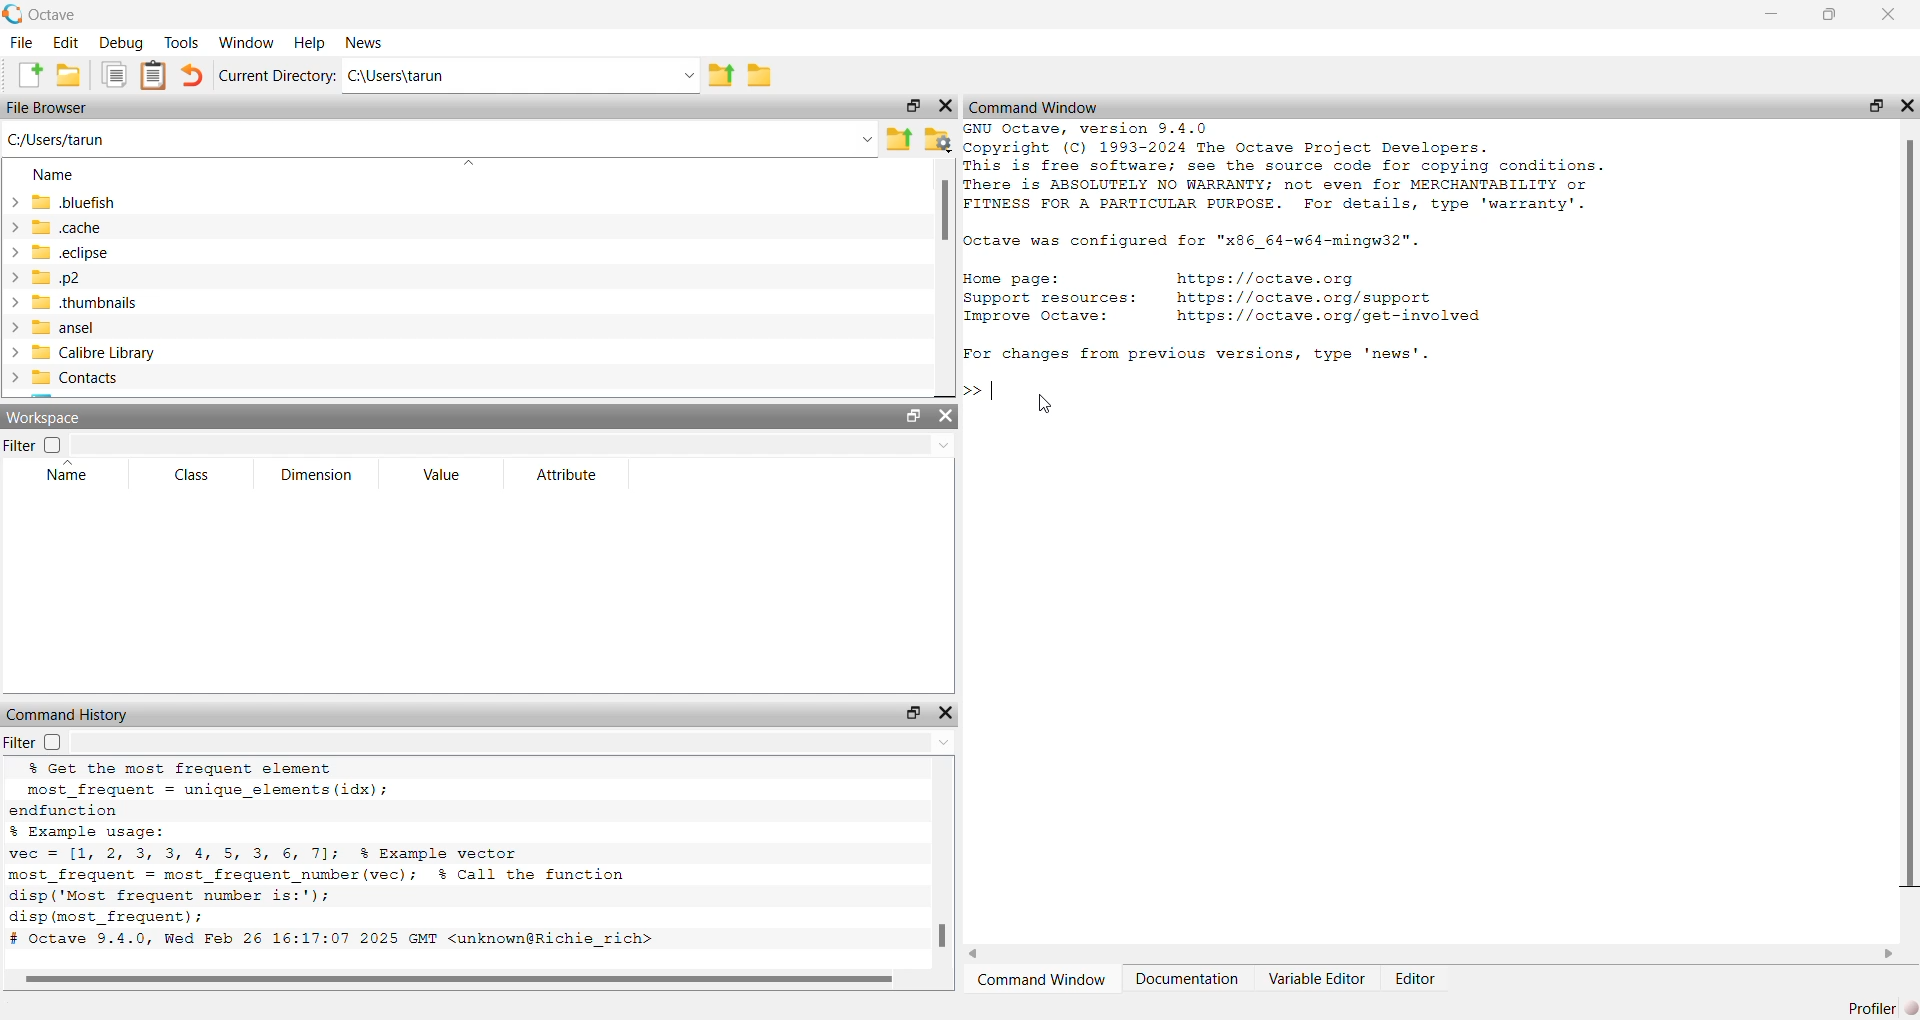  I want to click on Debug, so click(123, 41).